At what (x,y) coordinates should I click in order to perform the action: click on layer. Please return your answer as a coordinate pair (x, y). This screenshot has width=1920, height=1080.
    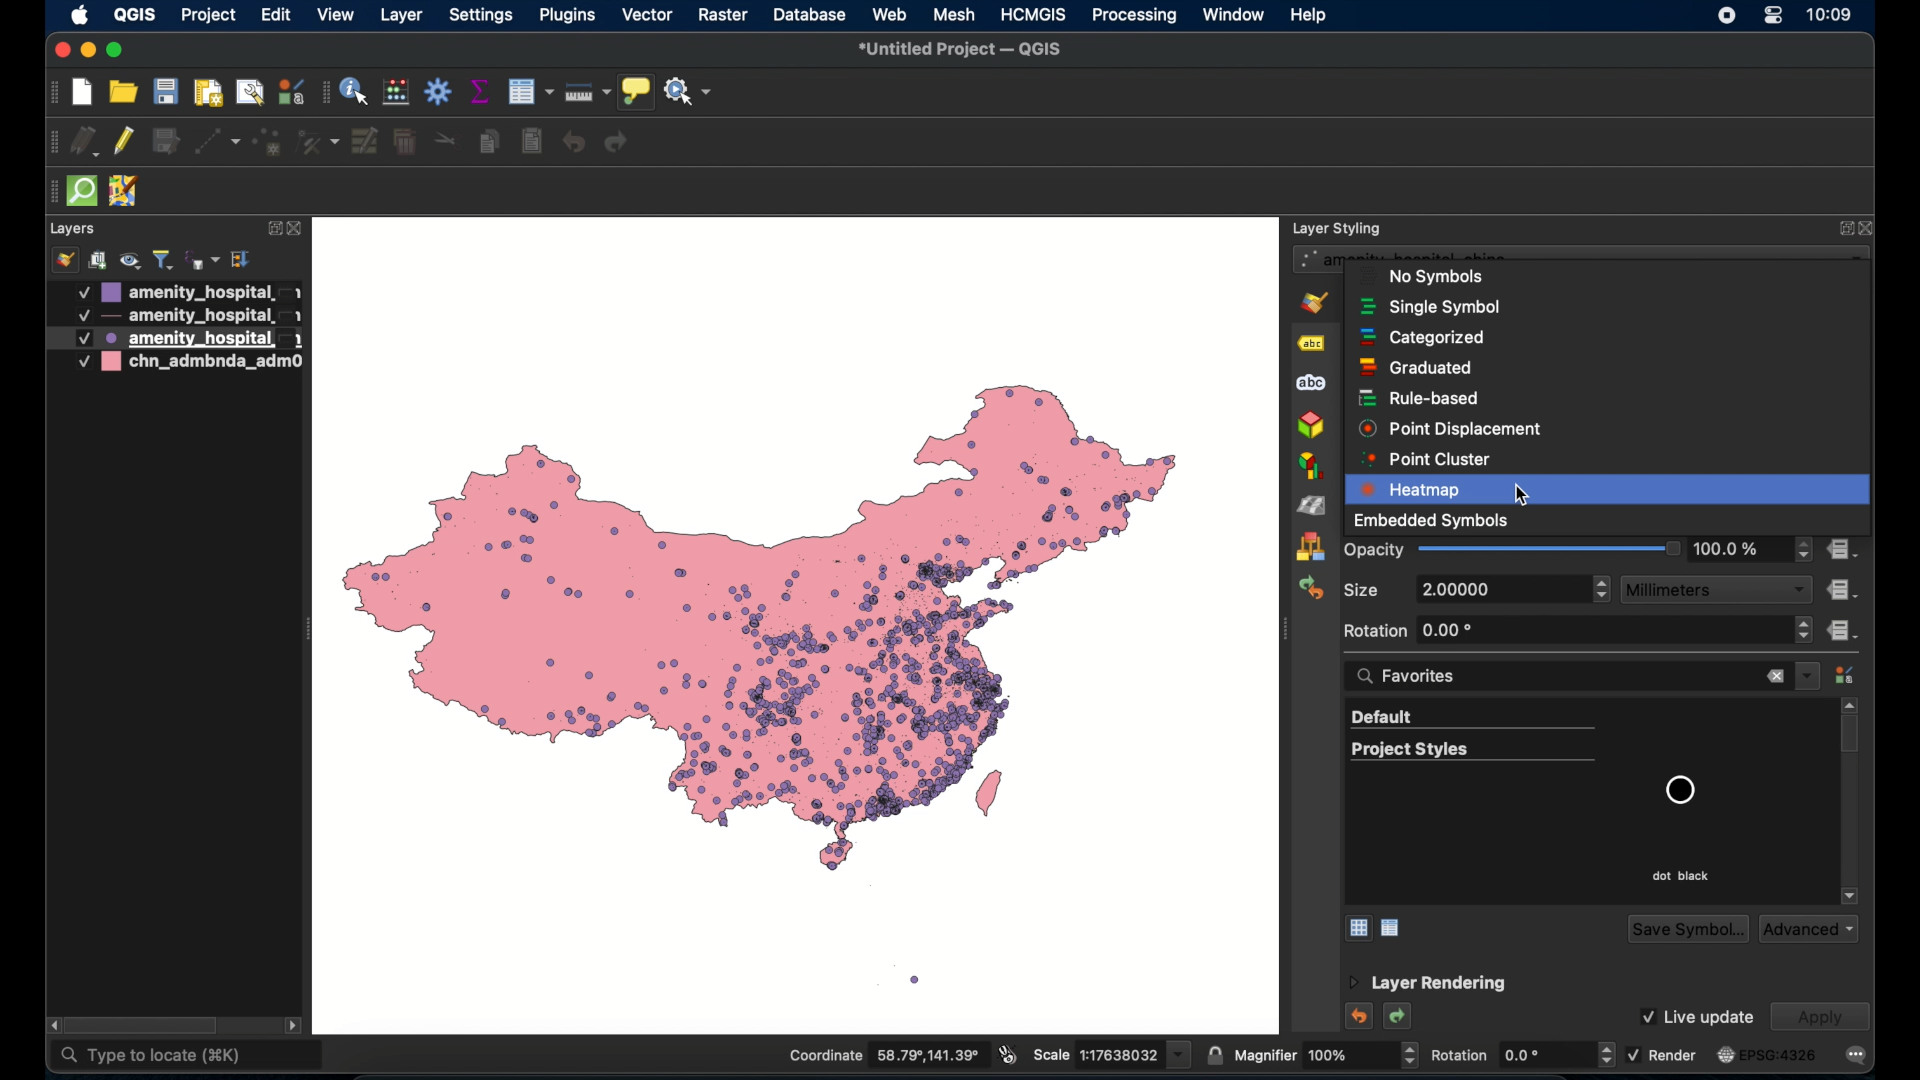
    Looking at the image, I should click on (399, 15).